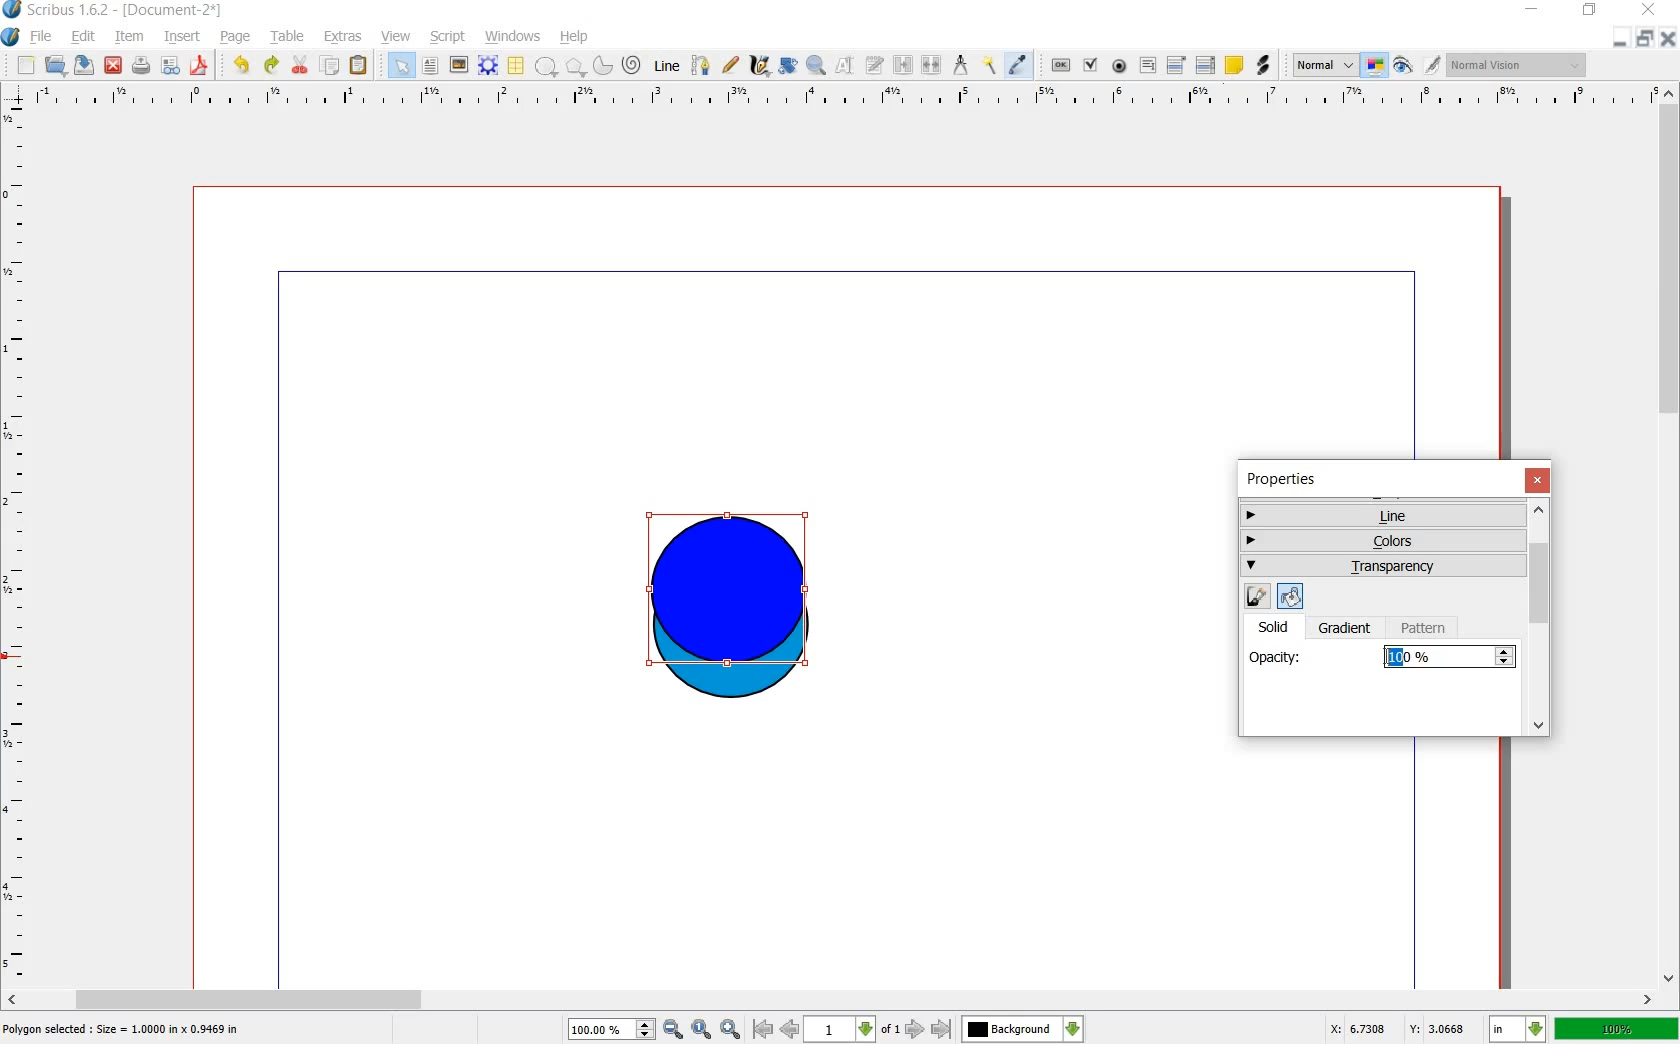  Describe the element at coordinates (934, 66) in the screenshot. I see `unlink text frames` at that location.